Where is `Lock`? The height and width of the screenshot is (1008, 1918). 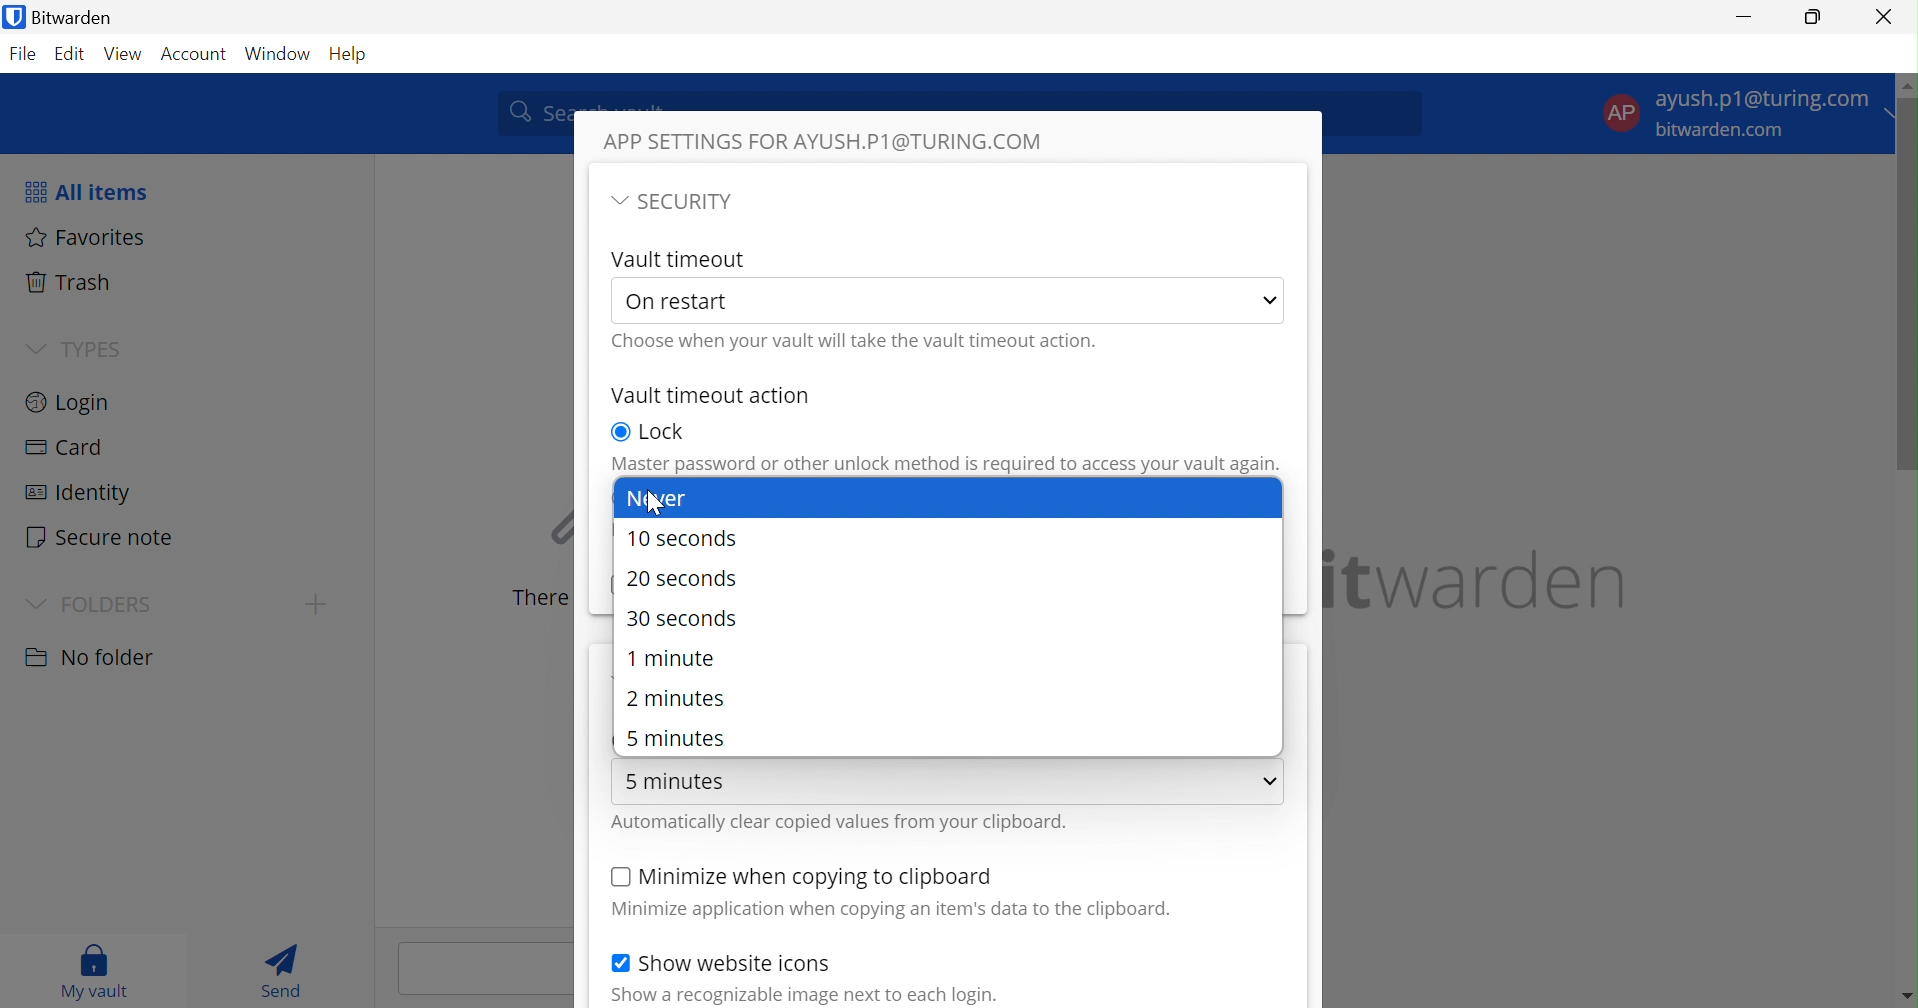
Lock is located at coordinates (665, 431).